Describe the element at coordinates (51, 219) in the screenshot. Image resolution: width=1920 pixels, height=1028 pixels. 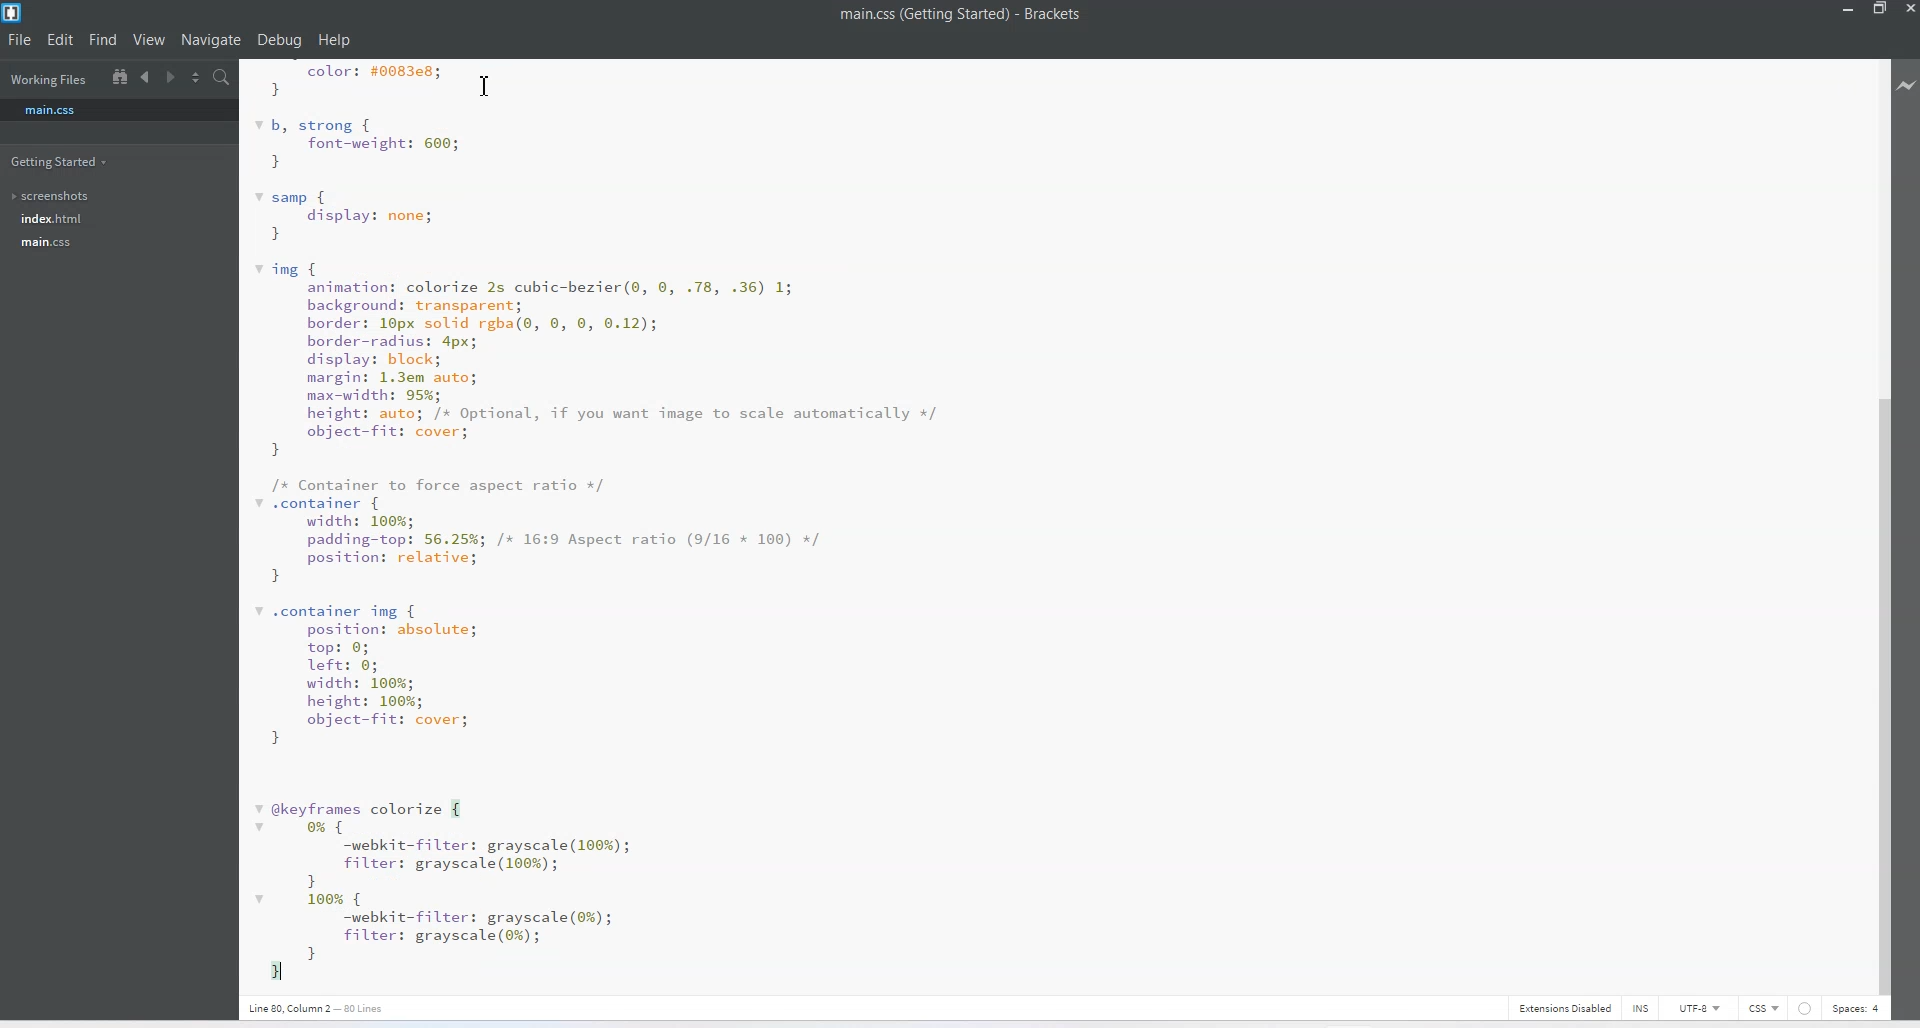
I see `index.html` at that location.